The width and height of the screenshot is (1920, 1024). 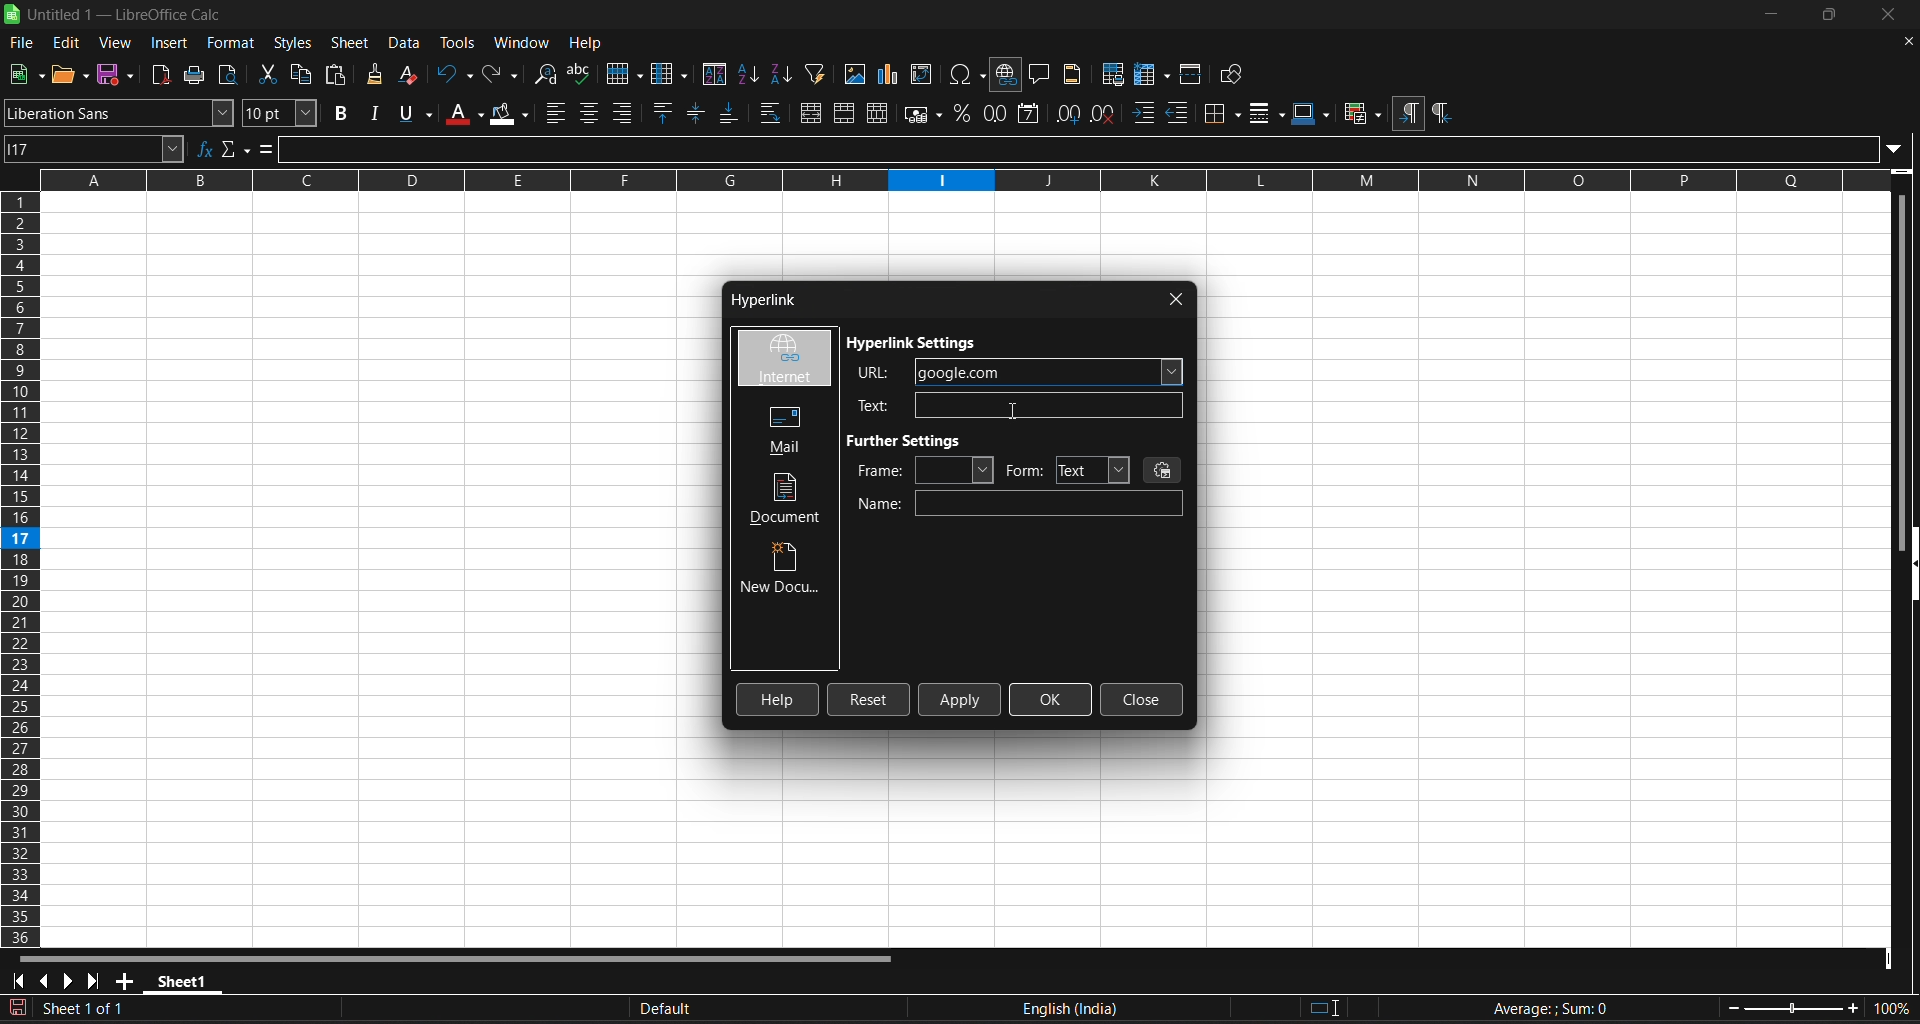 What do you see at coordinates (282, 113) in the screenshot?
I see `font size` at bounding box center [282, 113].